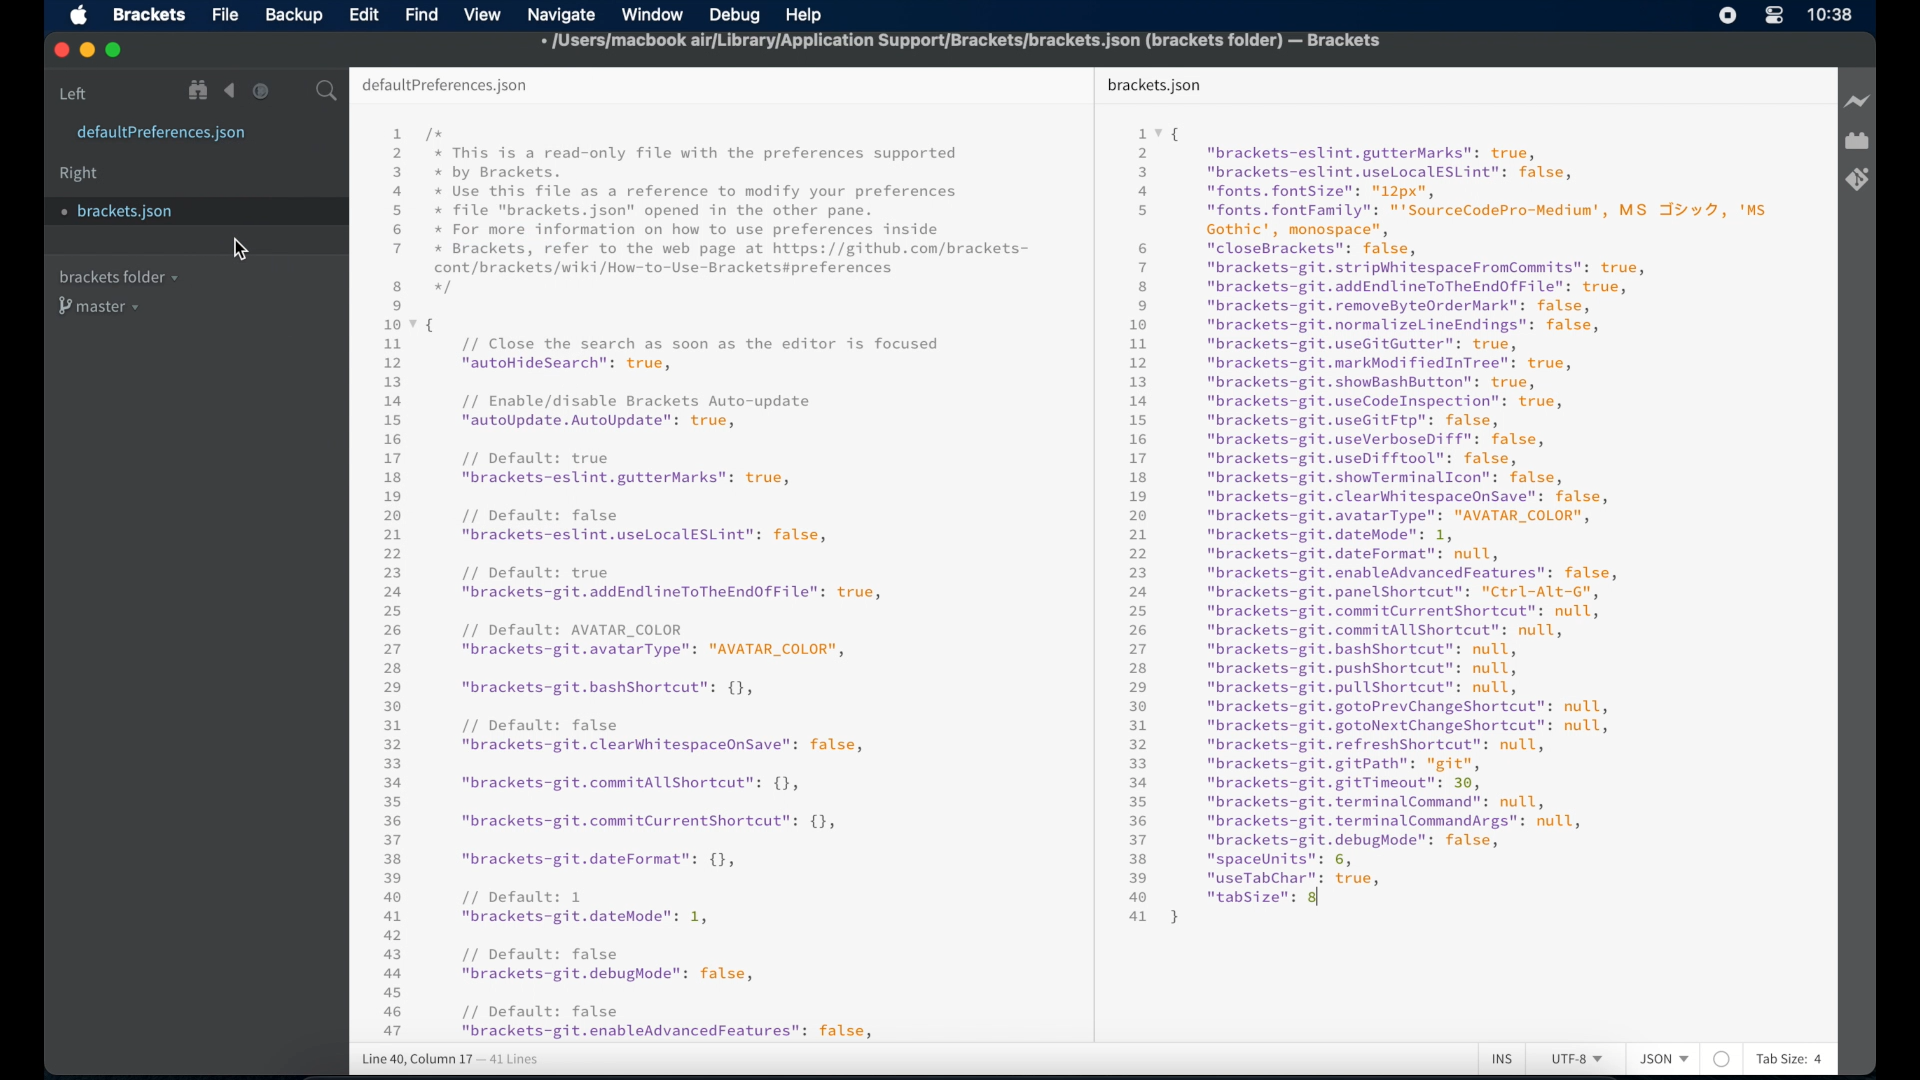  Describe the element at coordinates (1857, 180) in the screenshot. I see `brackets  git extension` at that location.